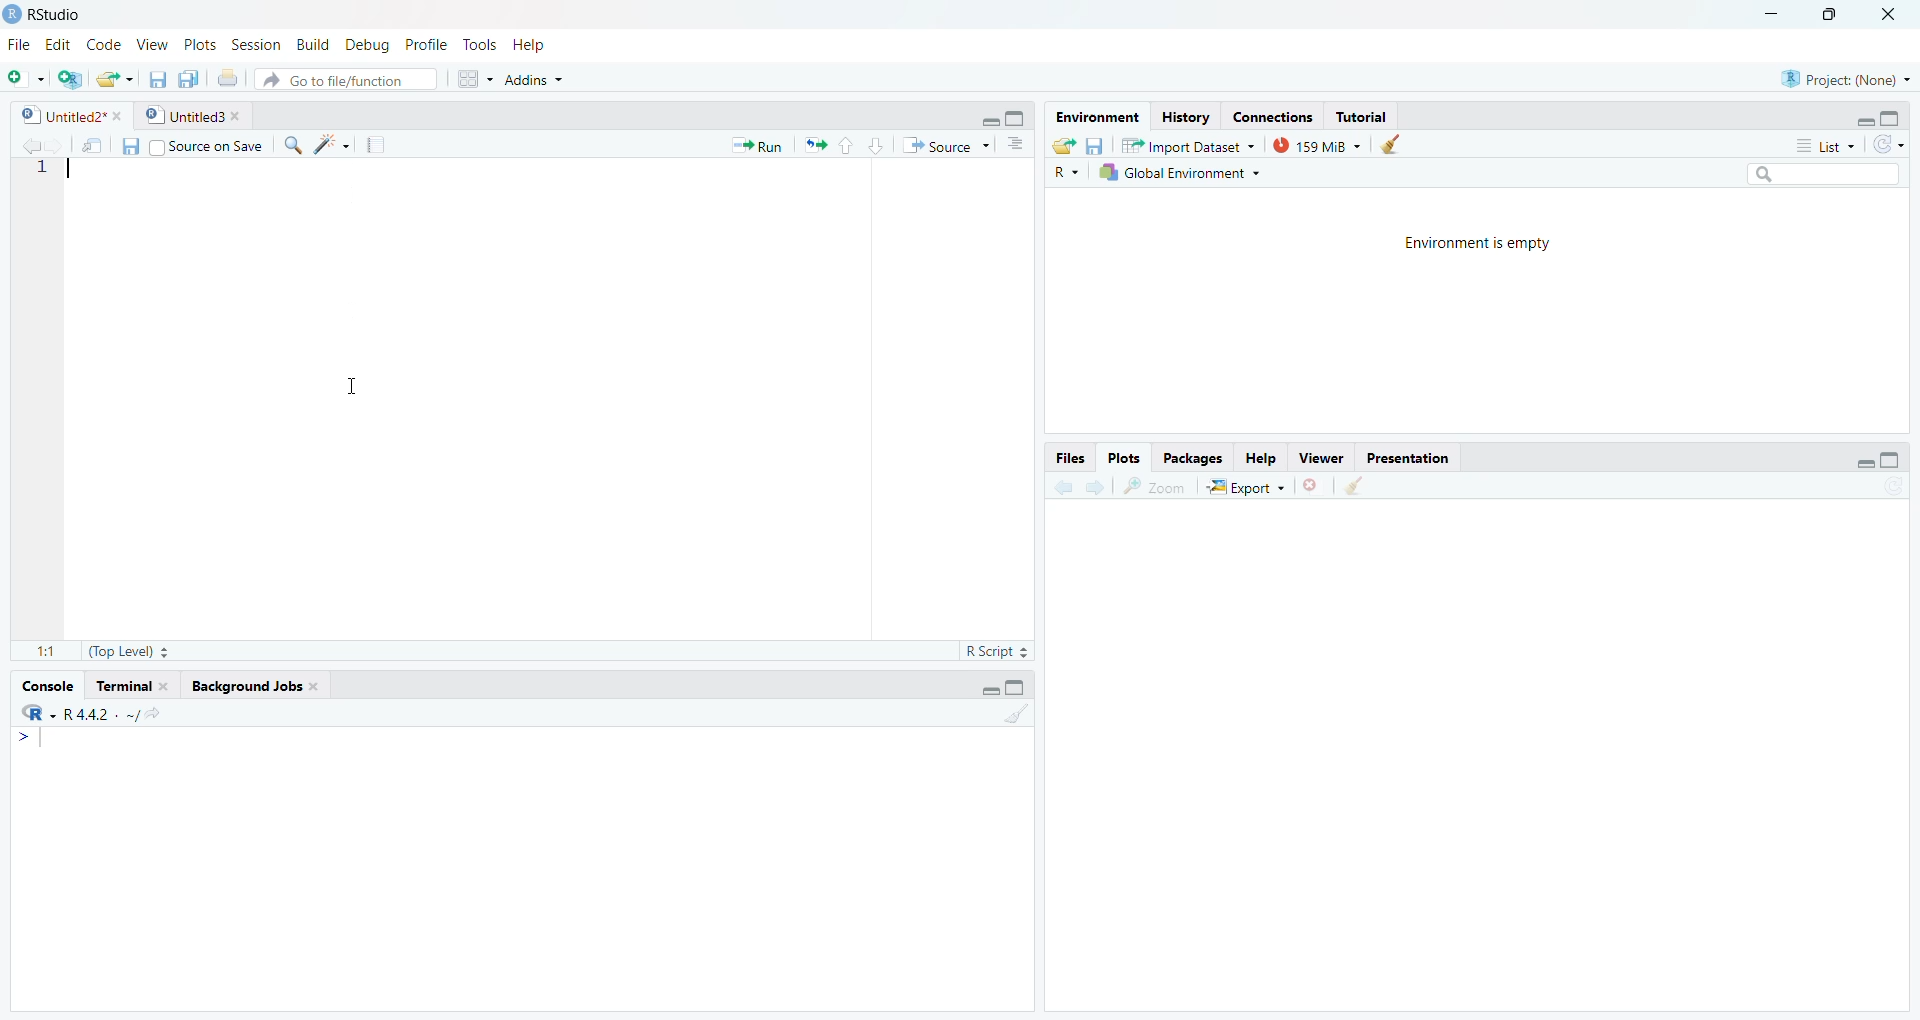 Image resolution: width=1920 pixels, height=1020 pixels. What do you see at coordinates (1825, 146) in the screenshot?
I see `List ` at bounding box center [1825, 146].